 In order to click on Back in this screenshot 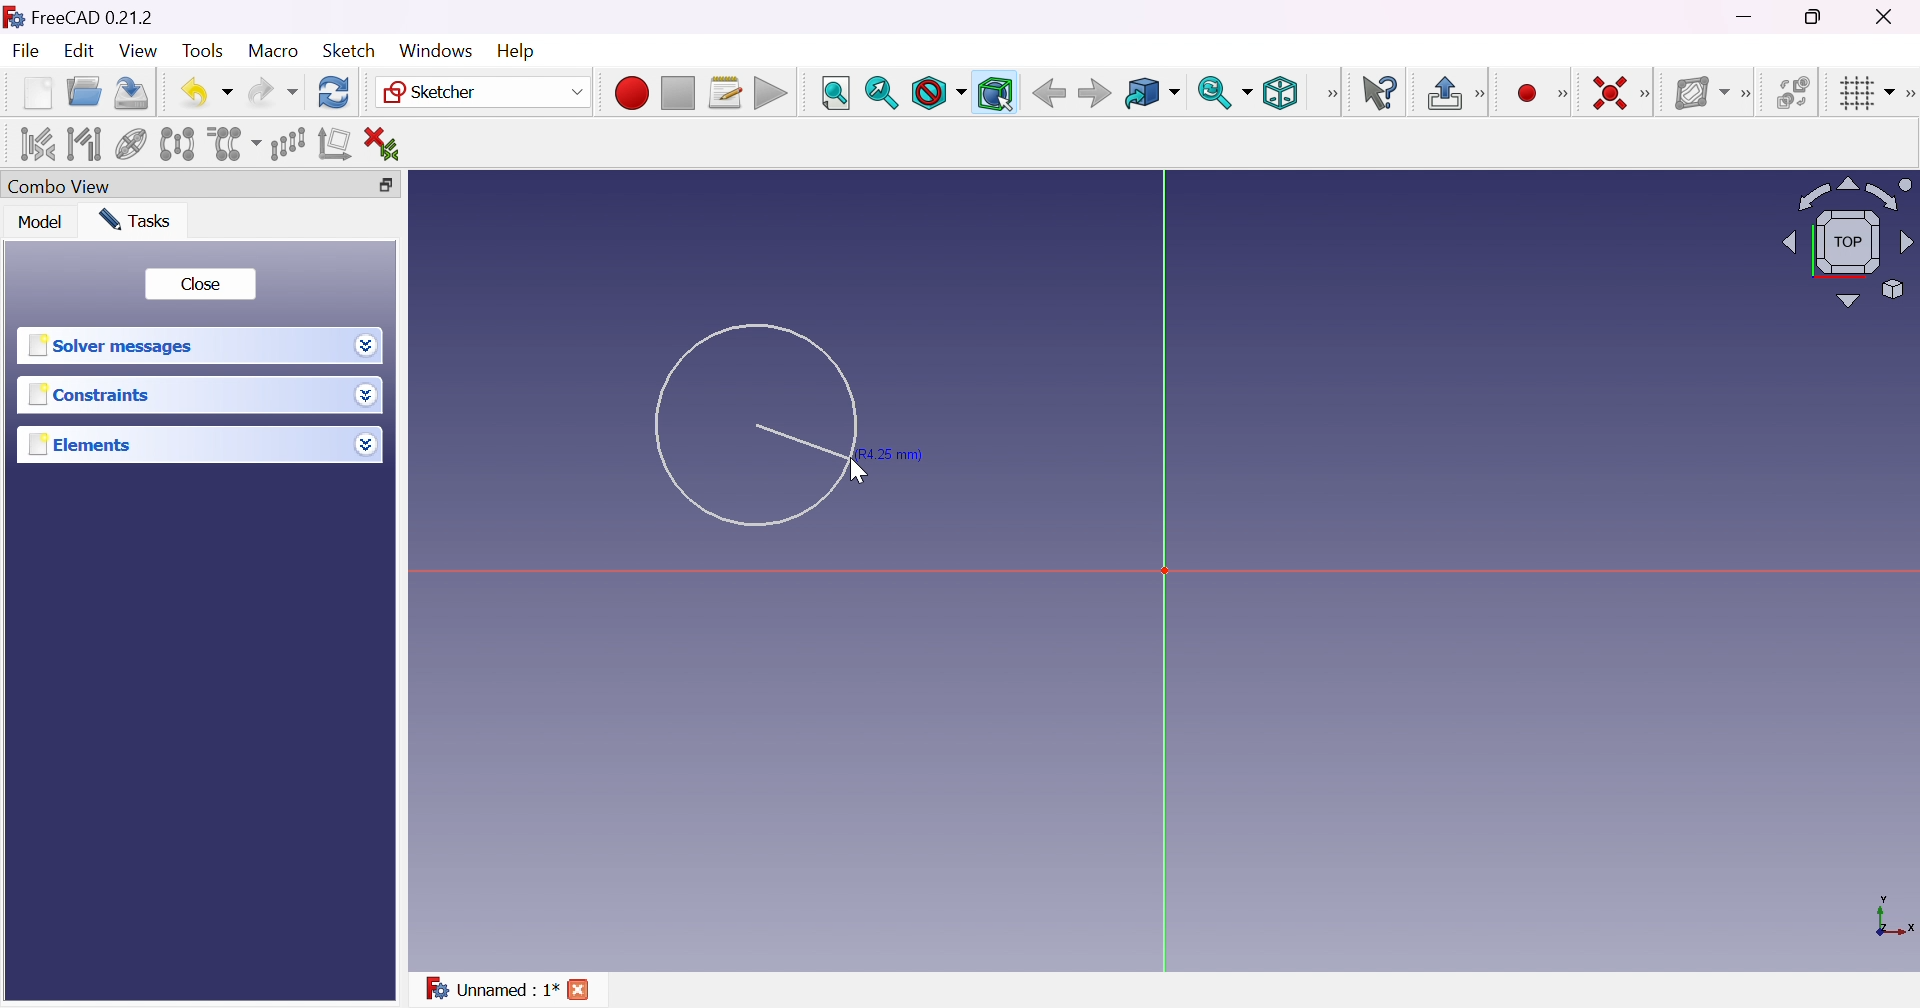, I will do `click(1048, 93)`.